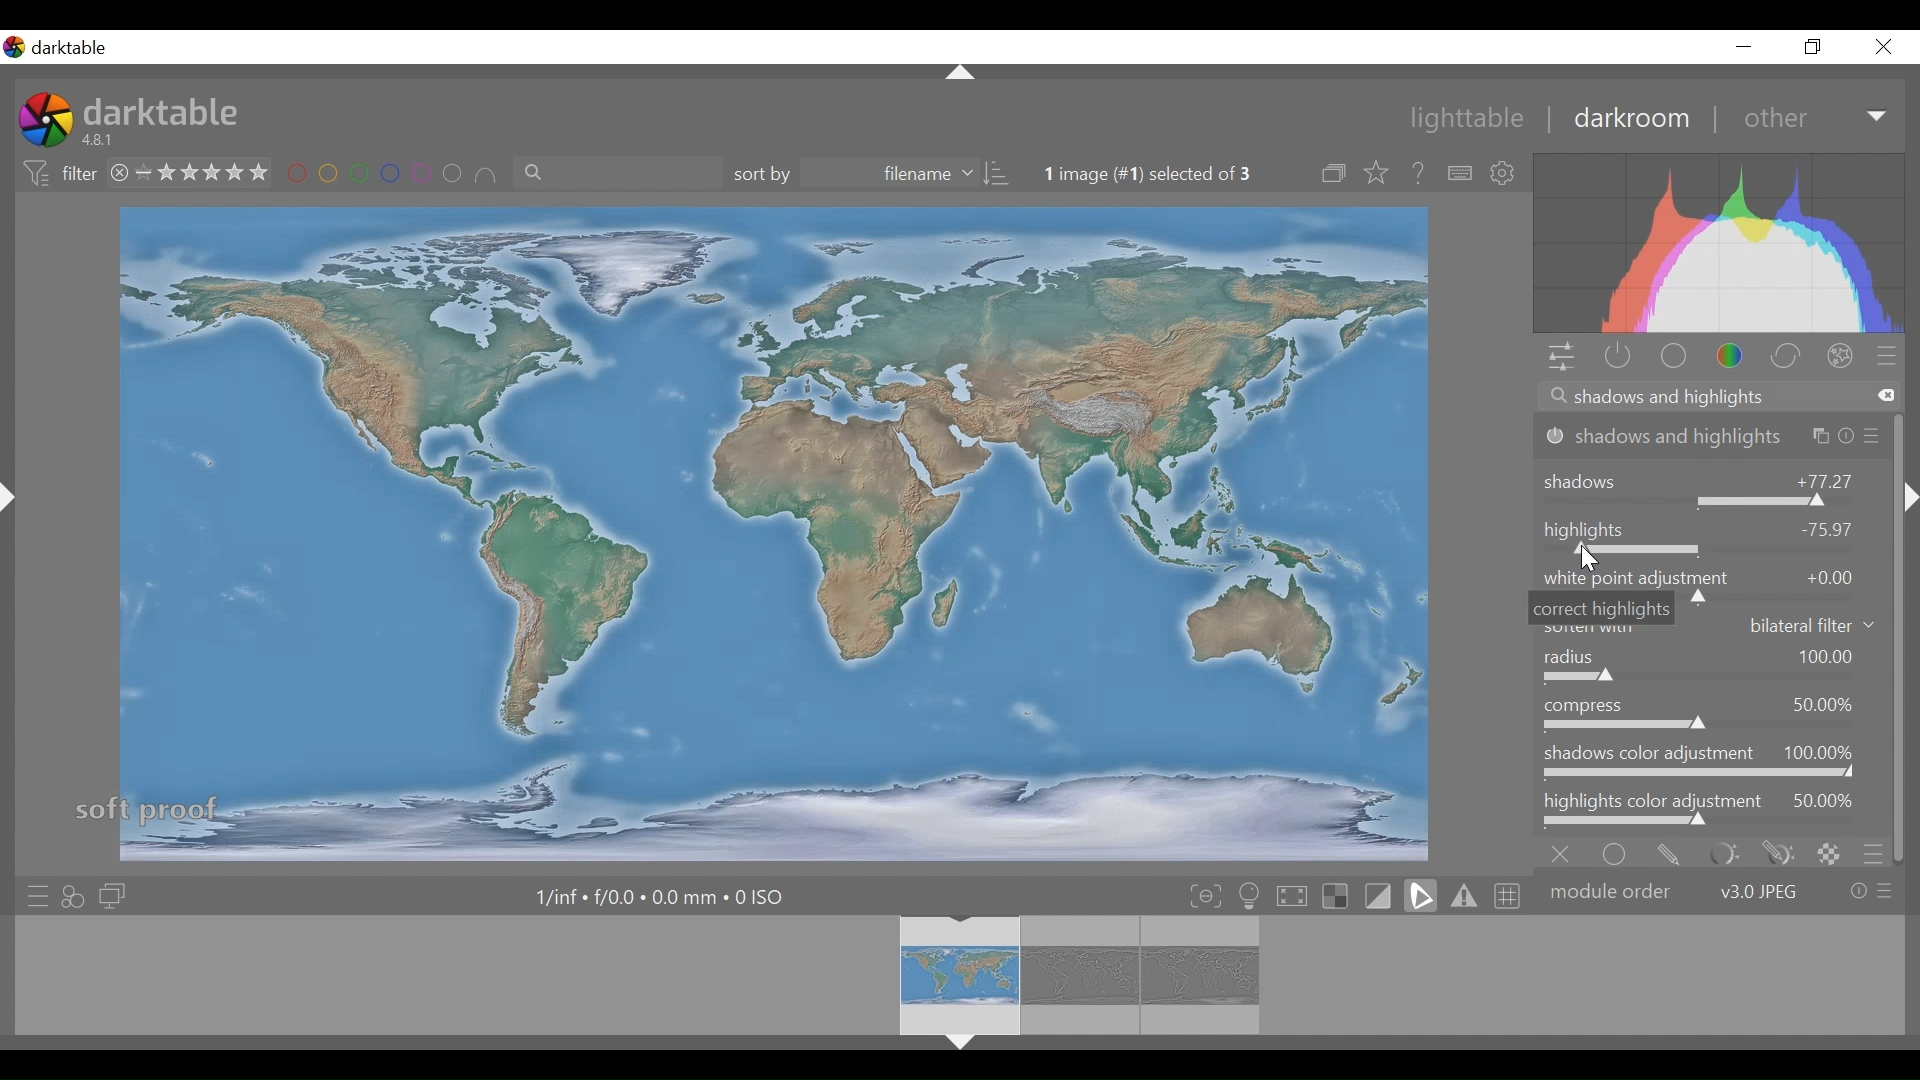  What do you see at coordinates (1721, 890) in the screenshot?
I see `module order` at bounding box center [1721, 890].